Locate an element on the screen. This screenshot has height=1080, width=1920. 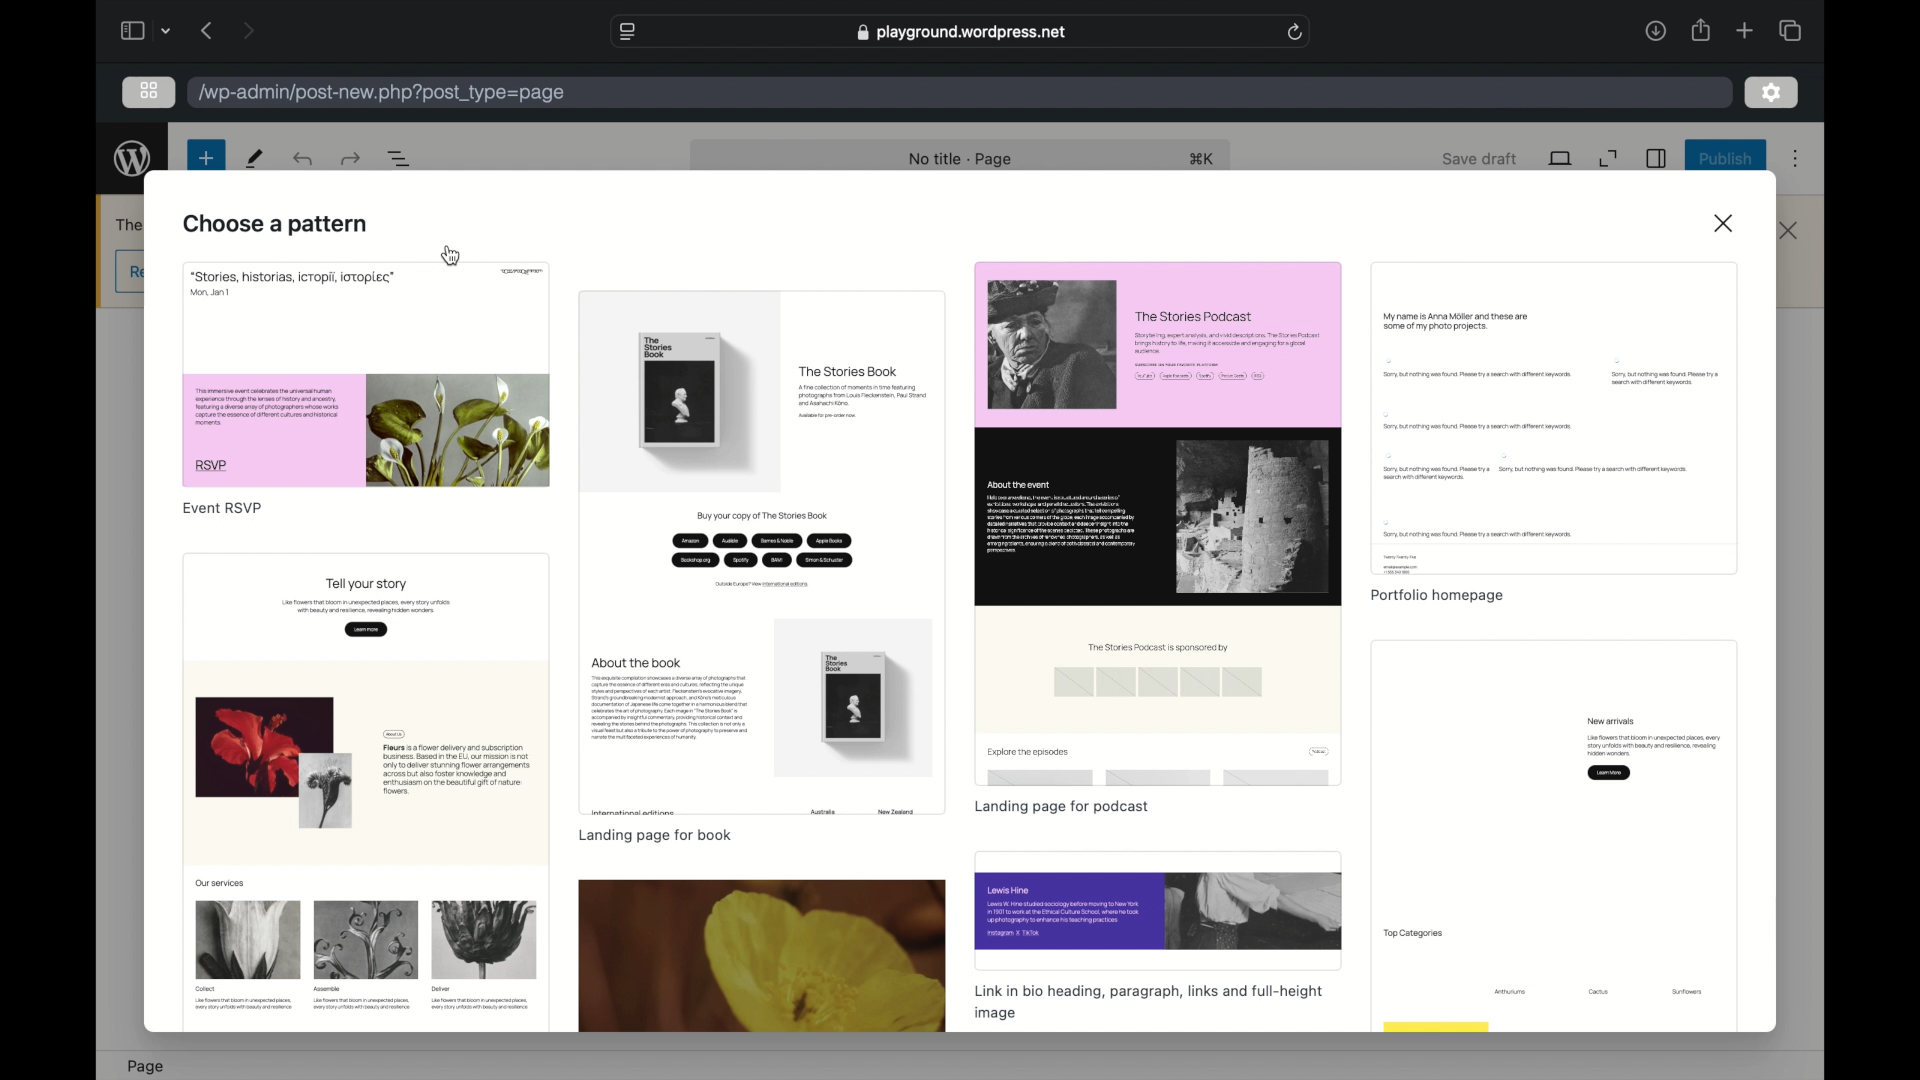
save draft is located at coordinates (1481, 158).